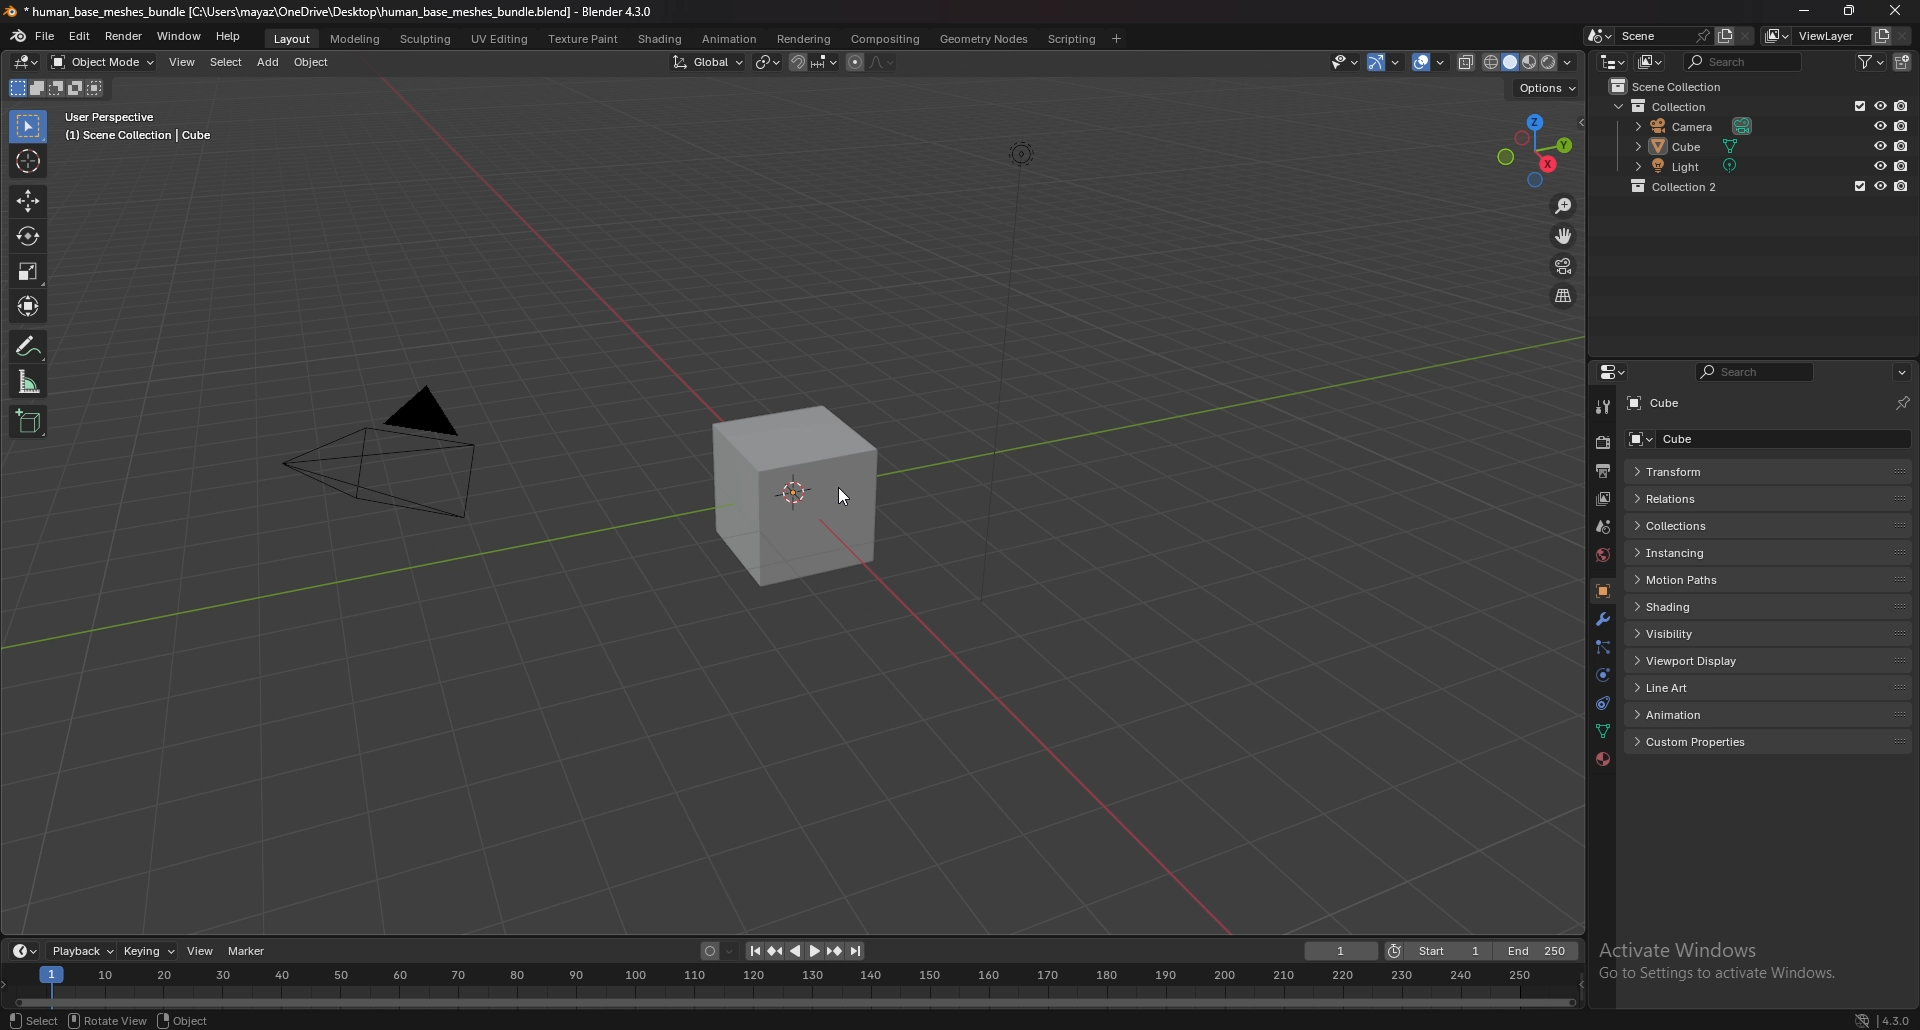  Describe the element at coordinates (1857, 186) in the screenshot. I see `exclude from view layer` at that location.